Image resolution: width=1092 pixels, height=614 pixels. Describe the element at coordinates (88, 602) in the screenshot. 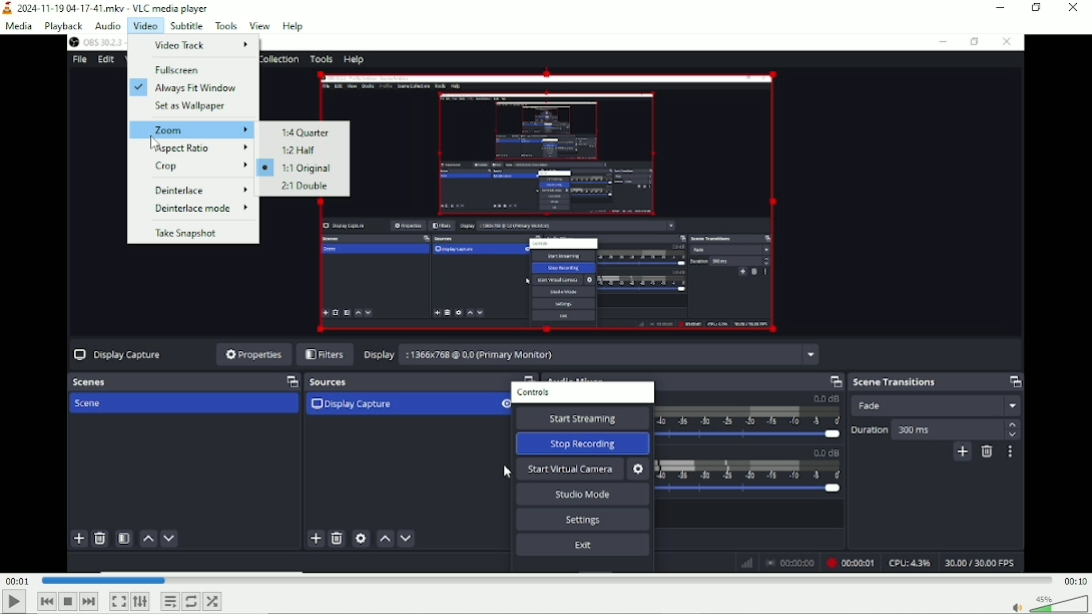

I see `Next` at that location.